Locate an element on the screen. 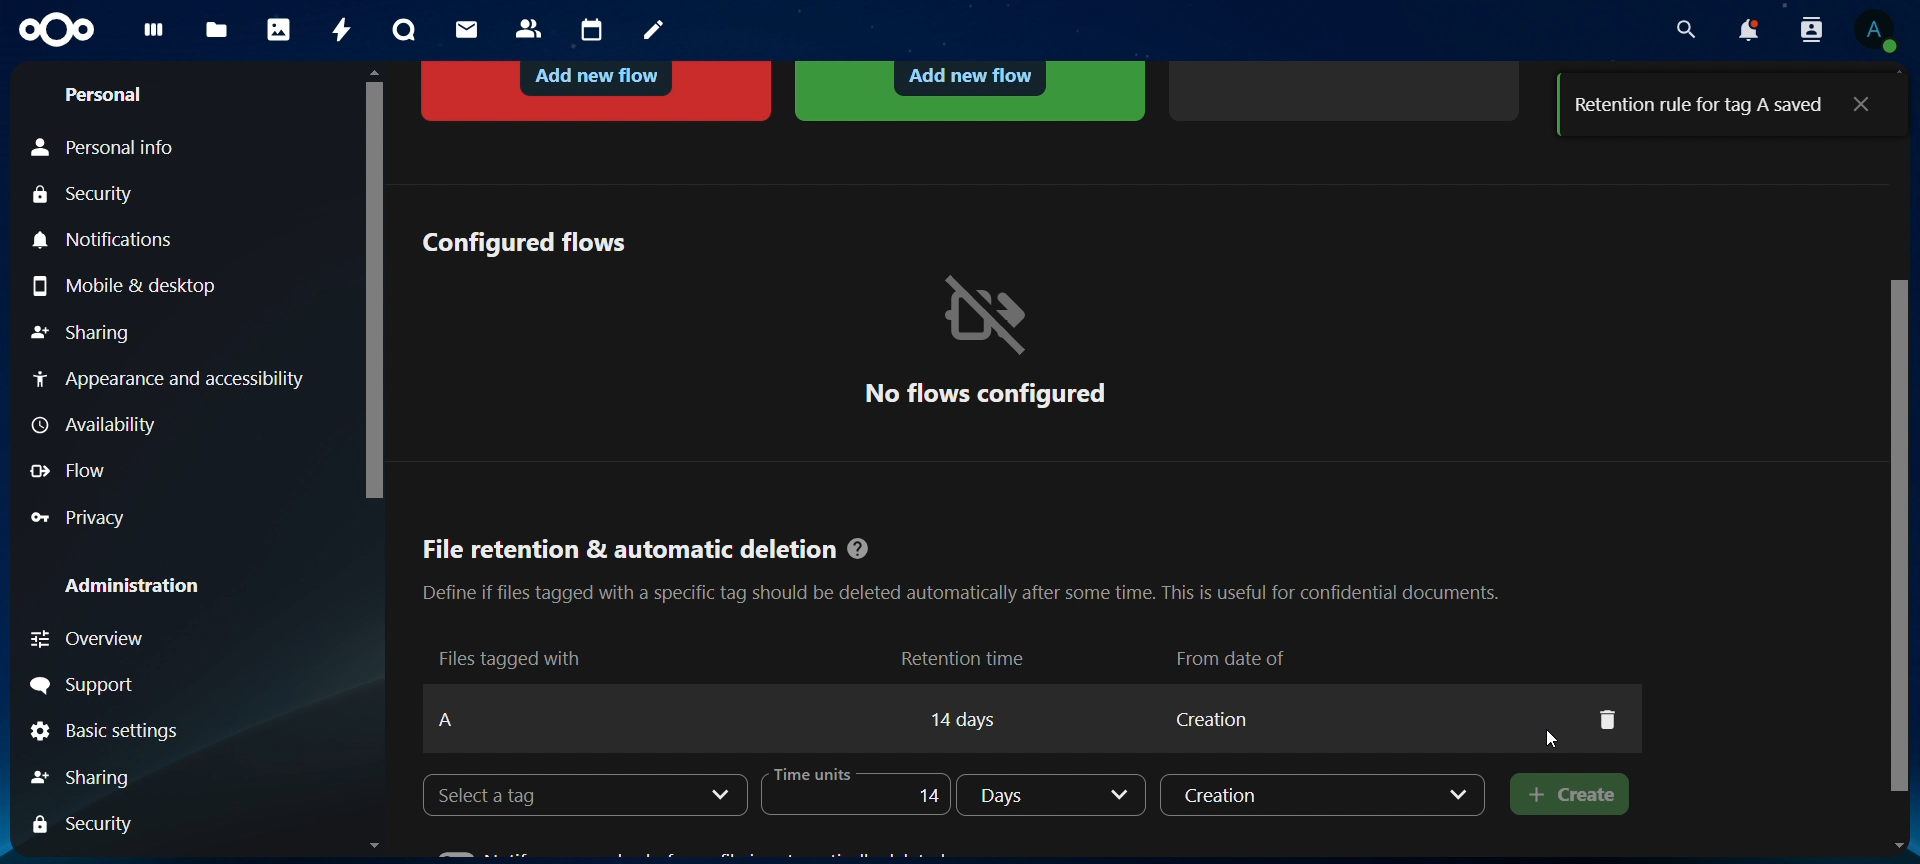 The image size is (1920, 864). view profile is located at coordinates (1875, 30).